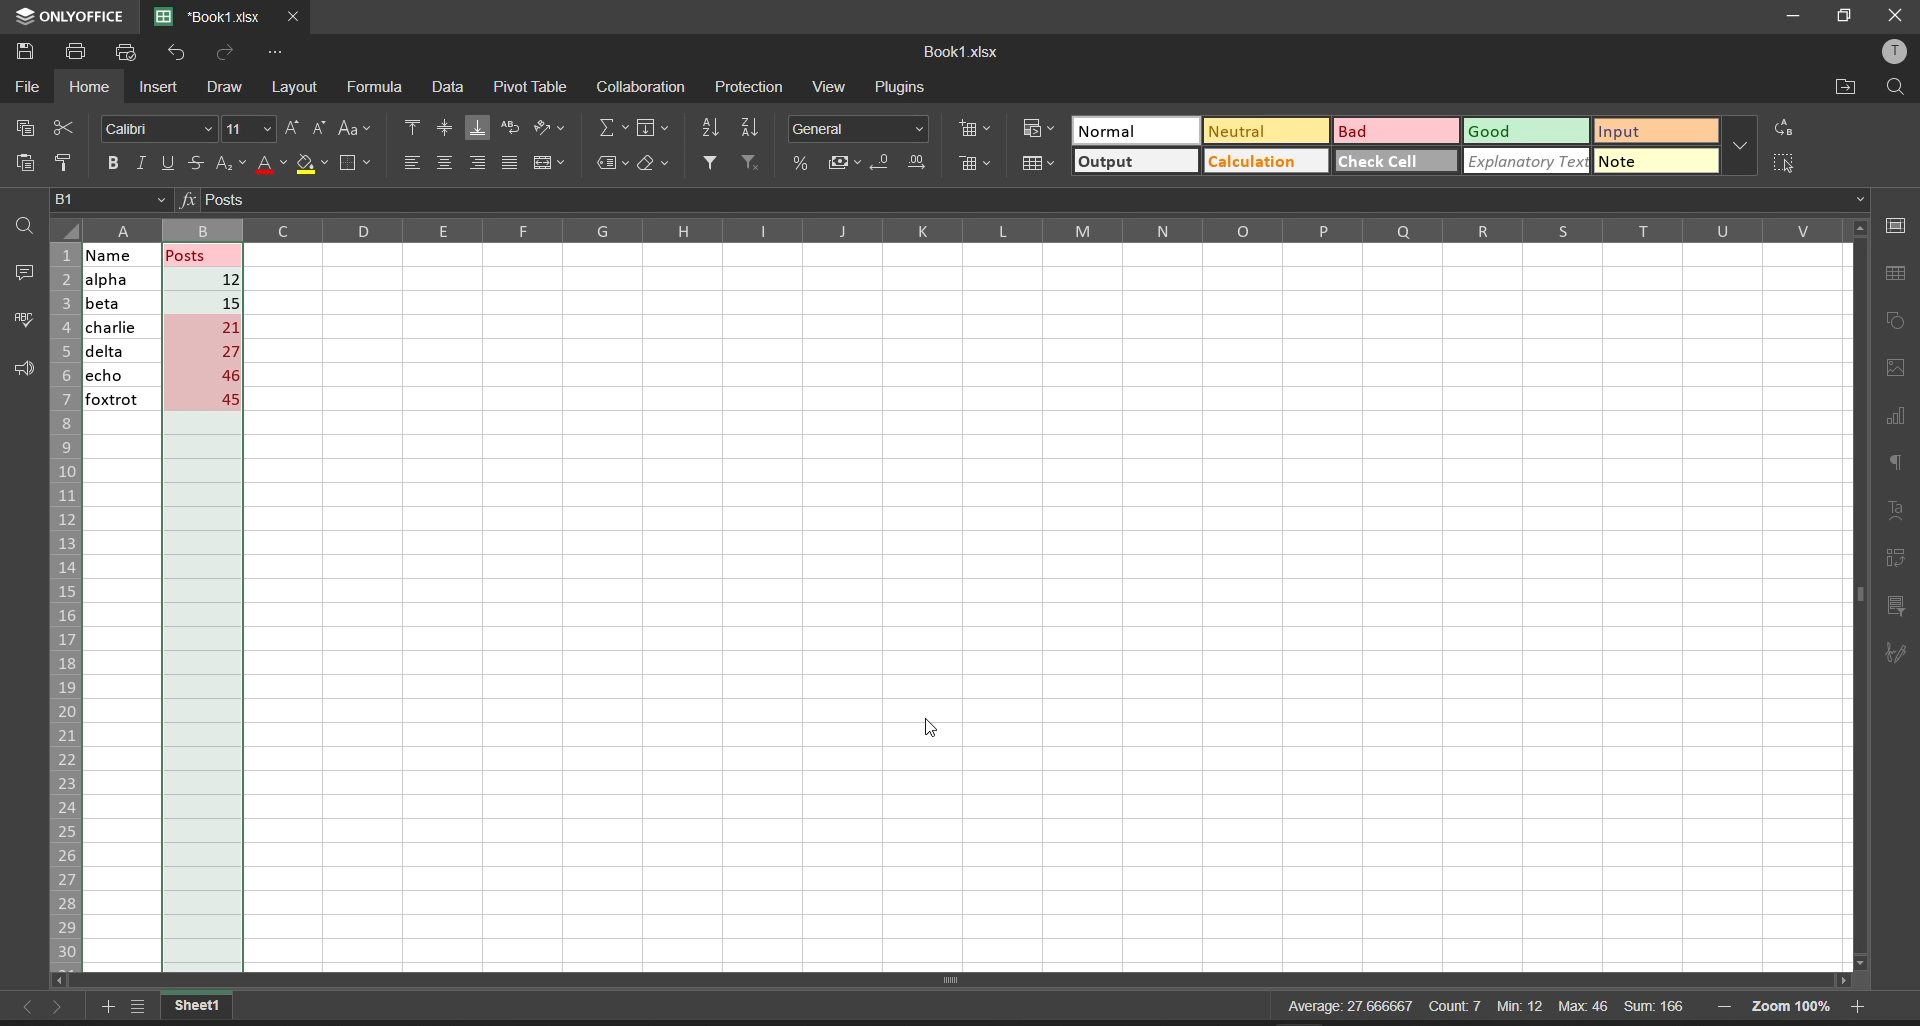 The height and width of the screenshot is (1026, 1920). I want to click on file, so click(28, 88).